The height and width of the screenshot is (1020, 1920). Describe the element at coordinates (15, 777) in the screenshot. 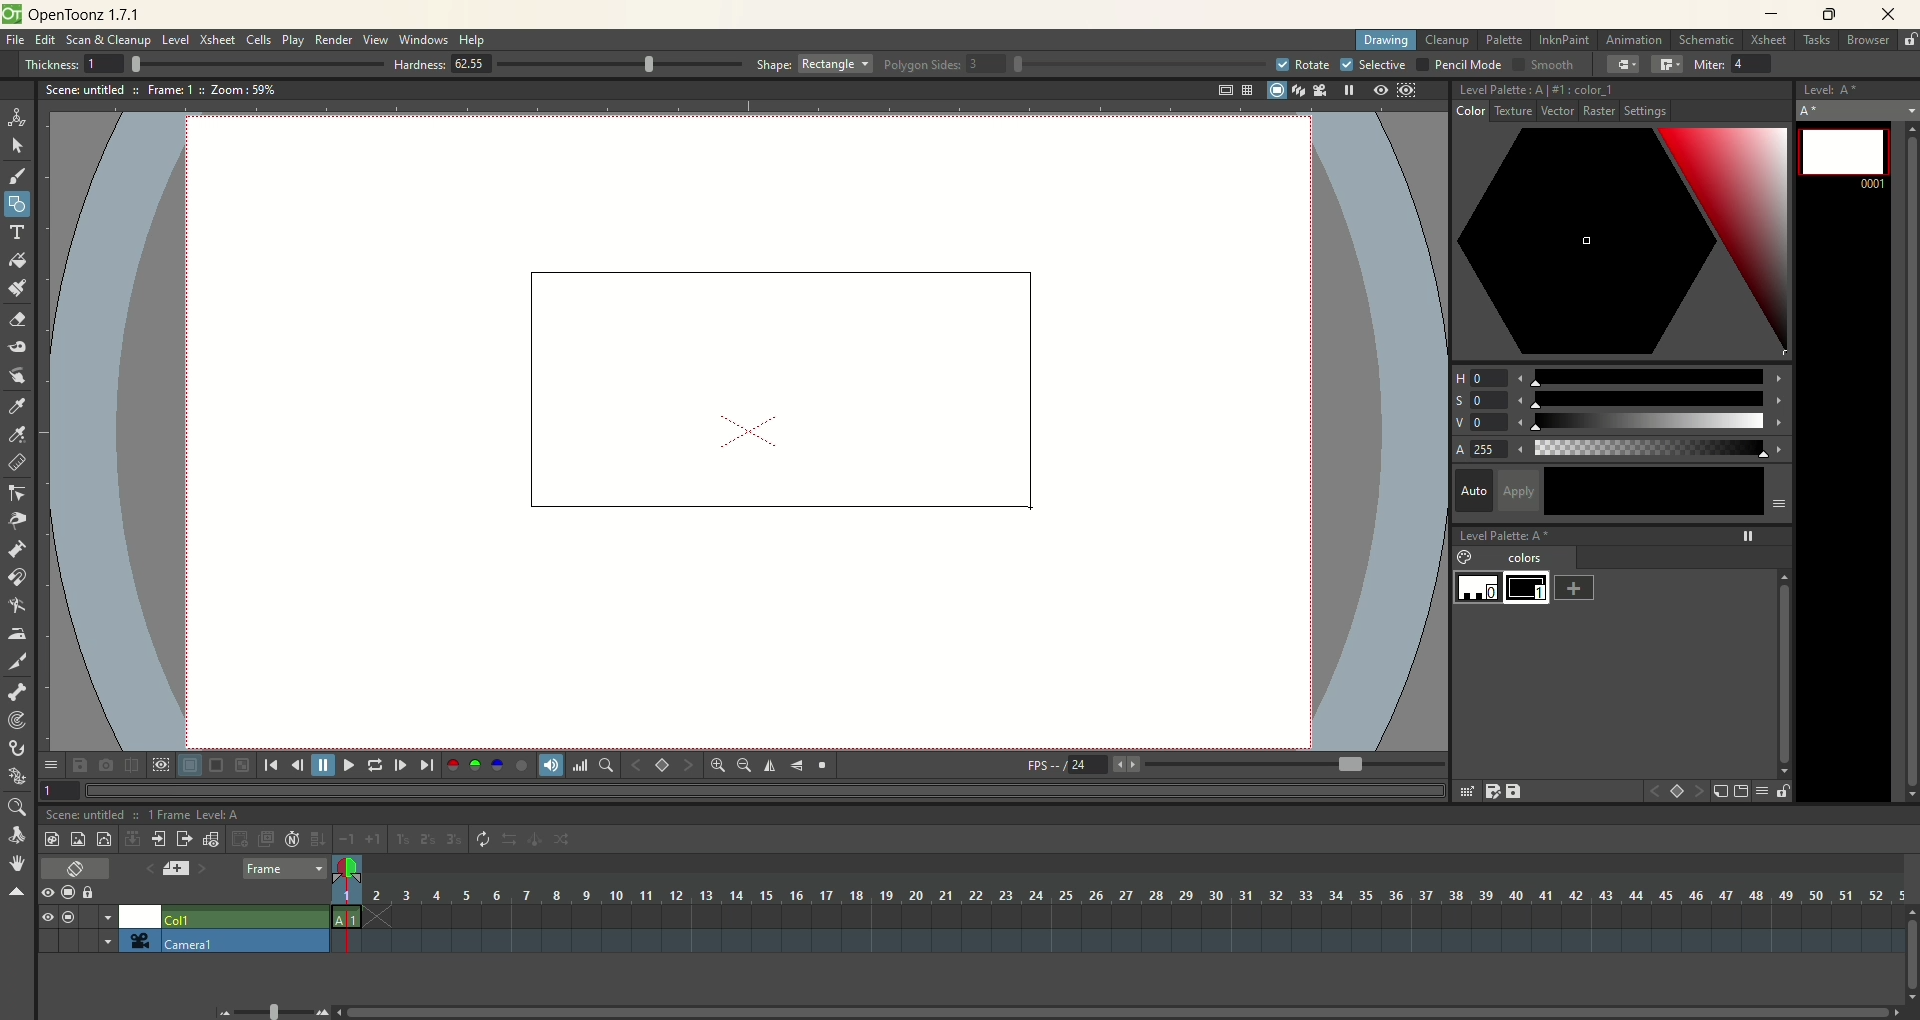

I see `plastic` at that location.